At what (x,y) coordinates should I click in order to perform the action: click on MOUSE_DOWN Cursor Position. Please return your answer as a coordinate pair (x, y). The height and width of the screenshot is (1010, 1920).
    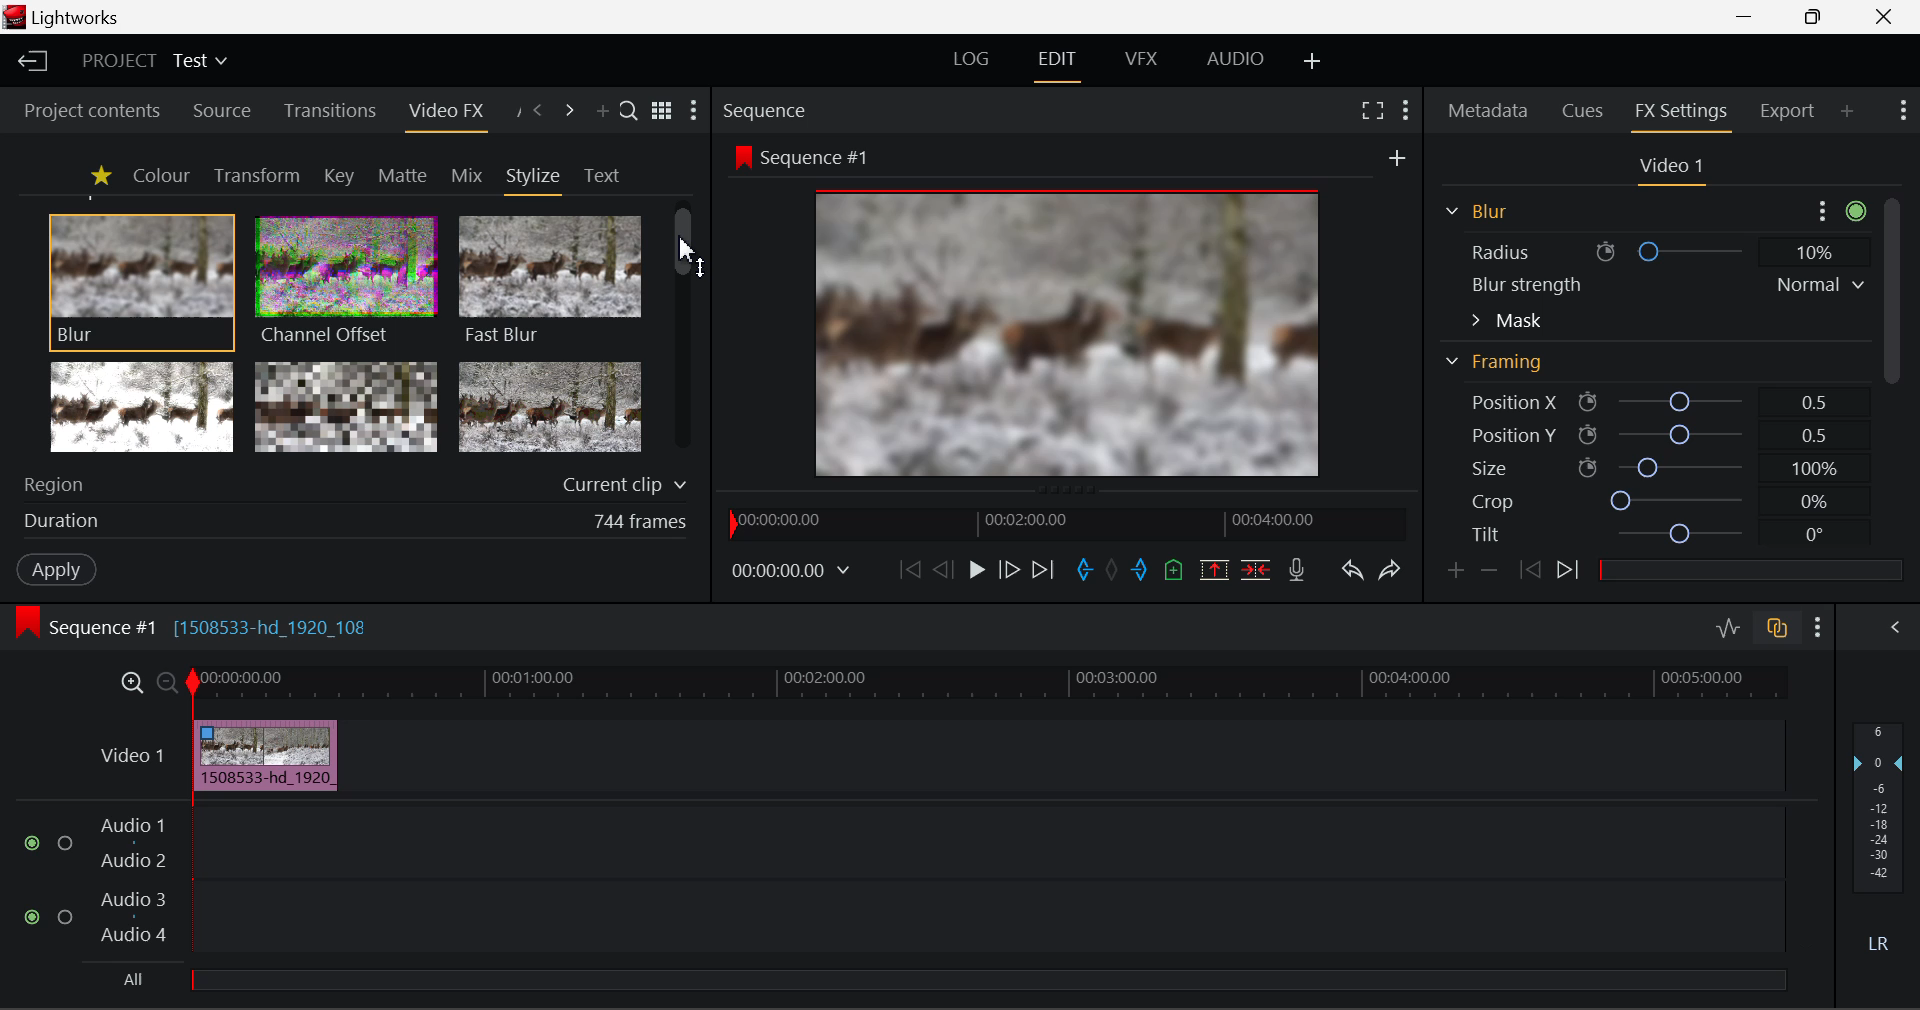
    Looking at the image, I should click on (689, 248).